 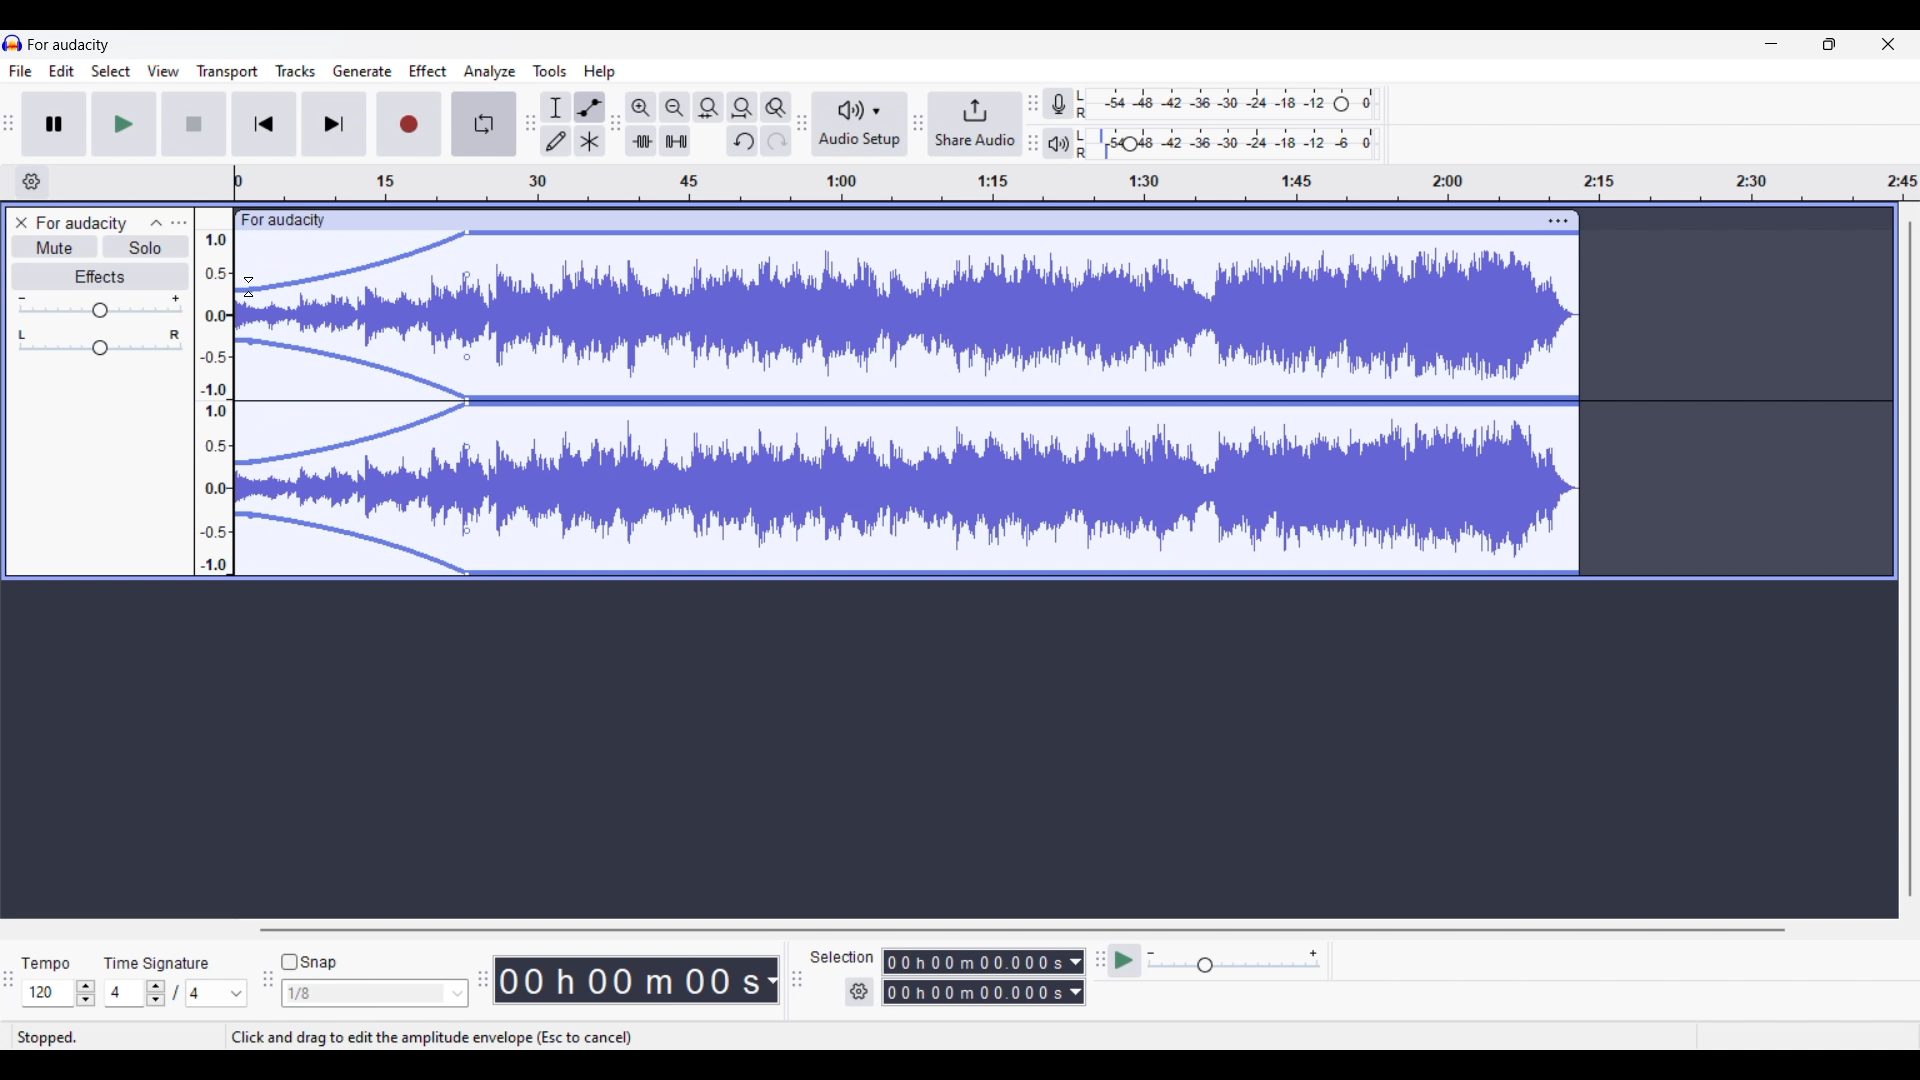 What do you see at coordinates (1911, 560) in the screenshot?
I see `Vertical slide bar` at bounding box center [1911, 560].